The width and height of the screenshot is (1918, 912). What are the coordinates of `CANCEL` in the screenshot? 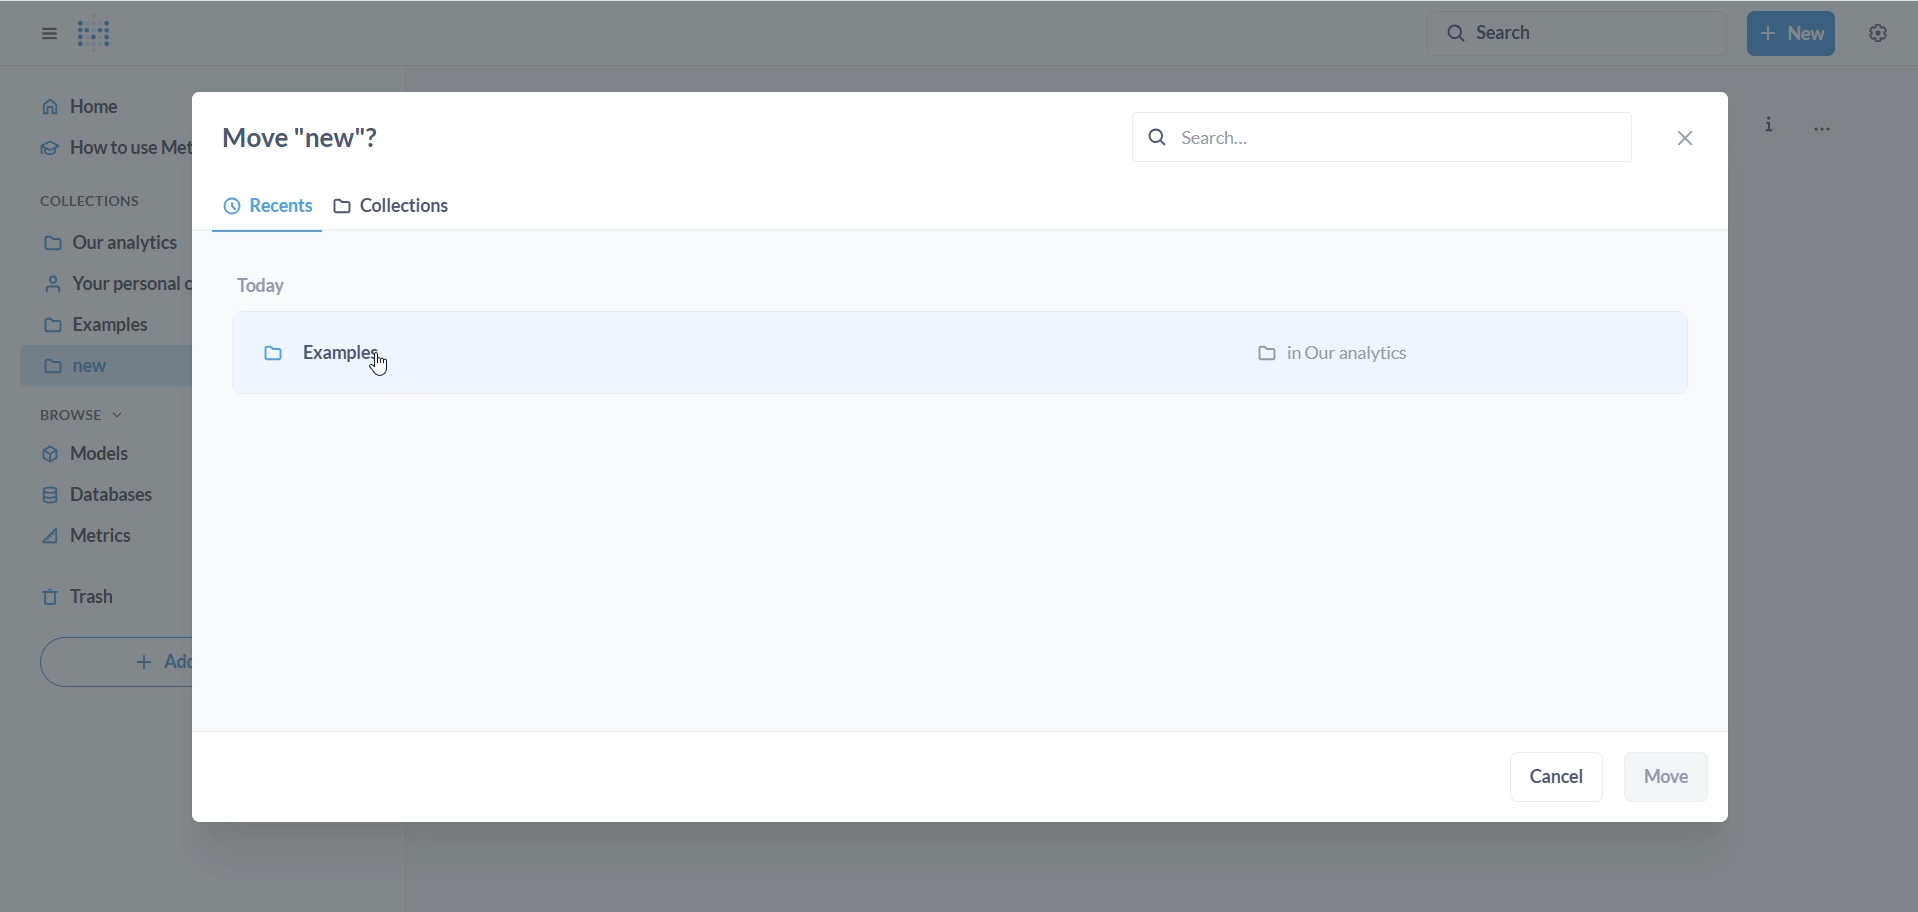 It's located at (1565, 781).